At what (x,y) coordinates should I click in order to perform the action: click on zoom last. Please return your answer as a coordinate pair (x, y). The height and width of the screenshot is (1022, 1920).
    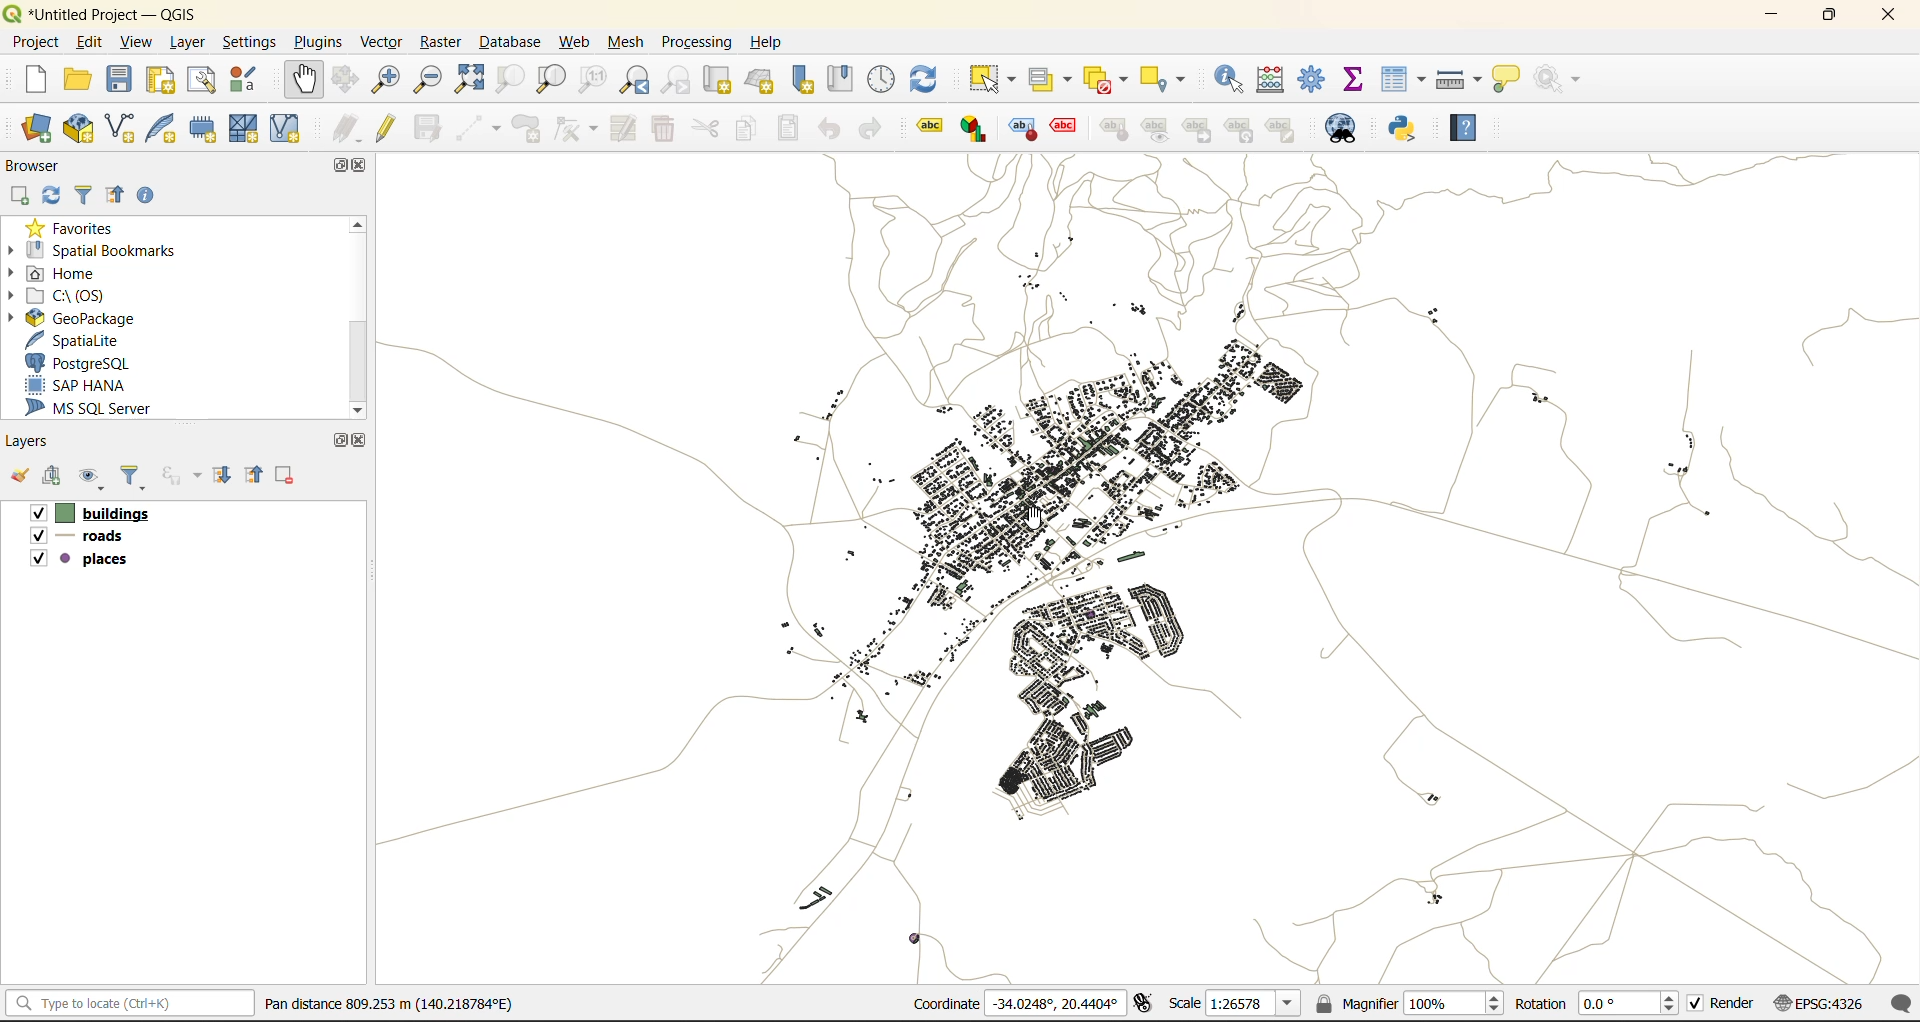
    Looking at the image, I should click on (634, 83).